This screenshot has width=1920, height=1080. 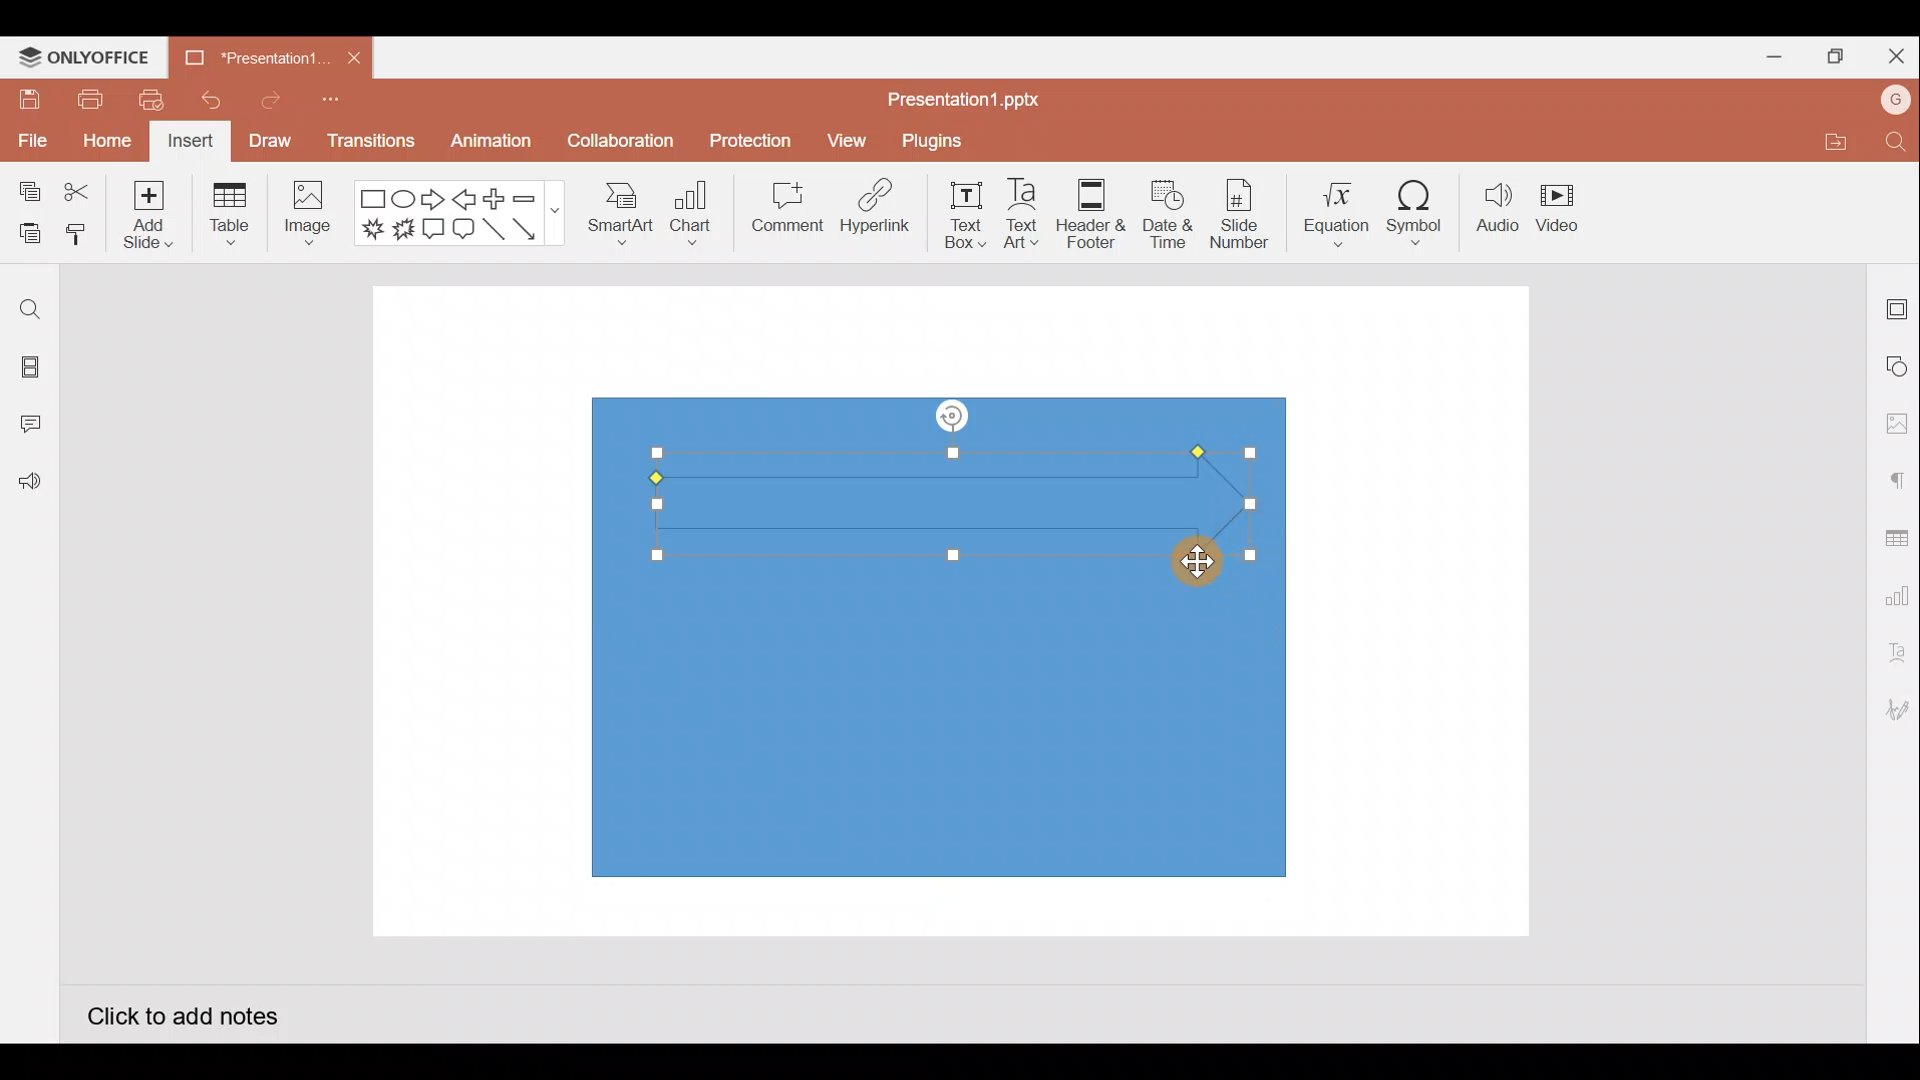 I want to click on Shape settings, so click(x=1898, y=365).